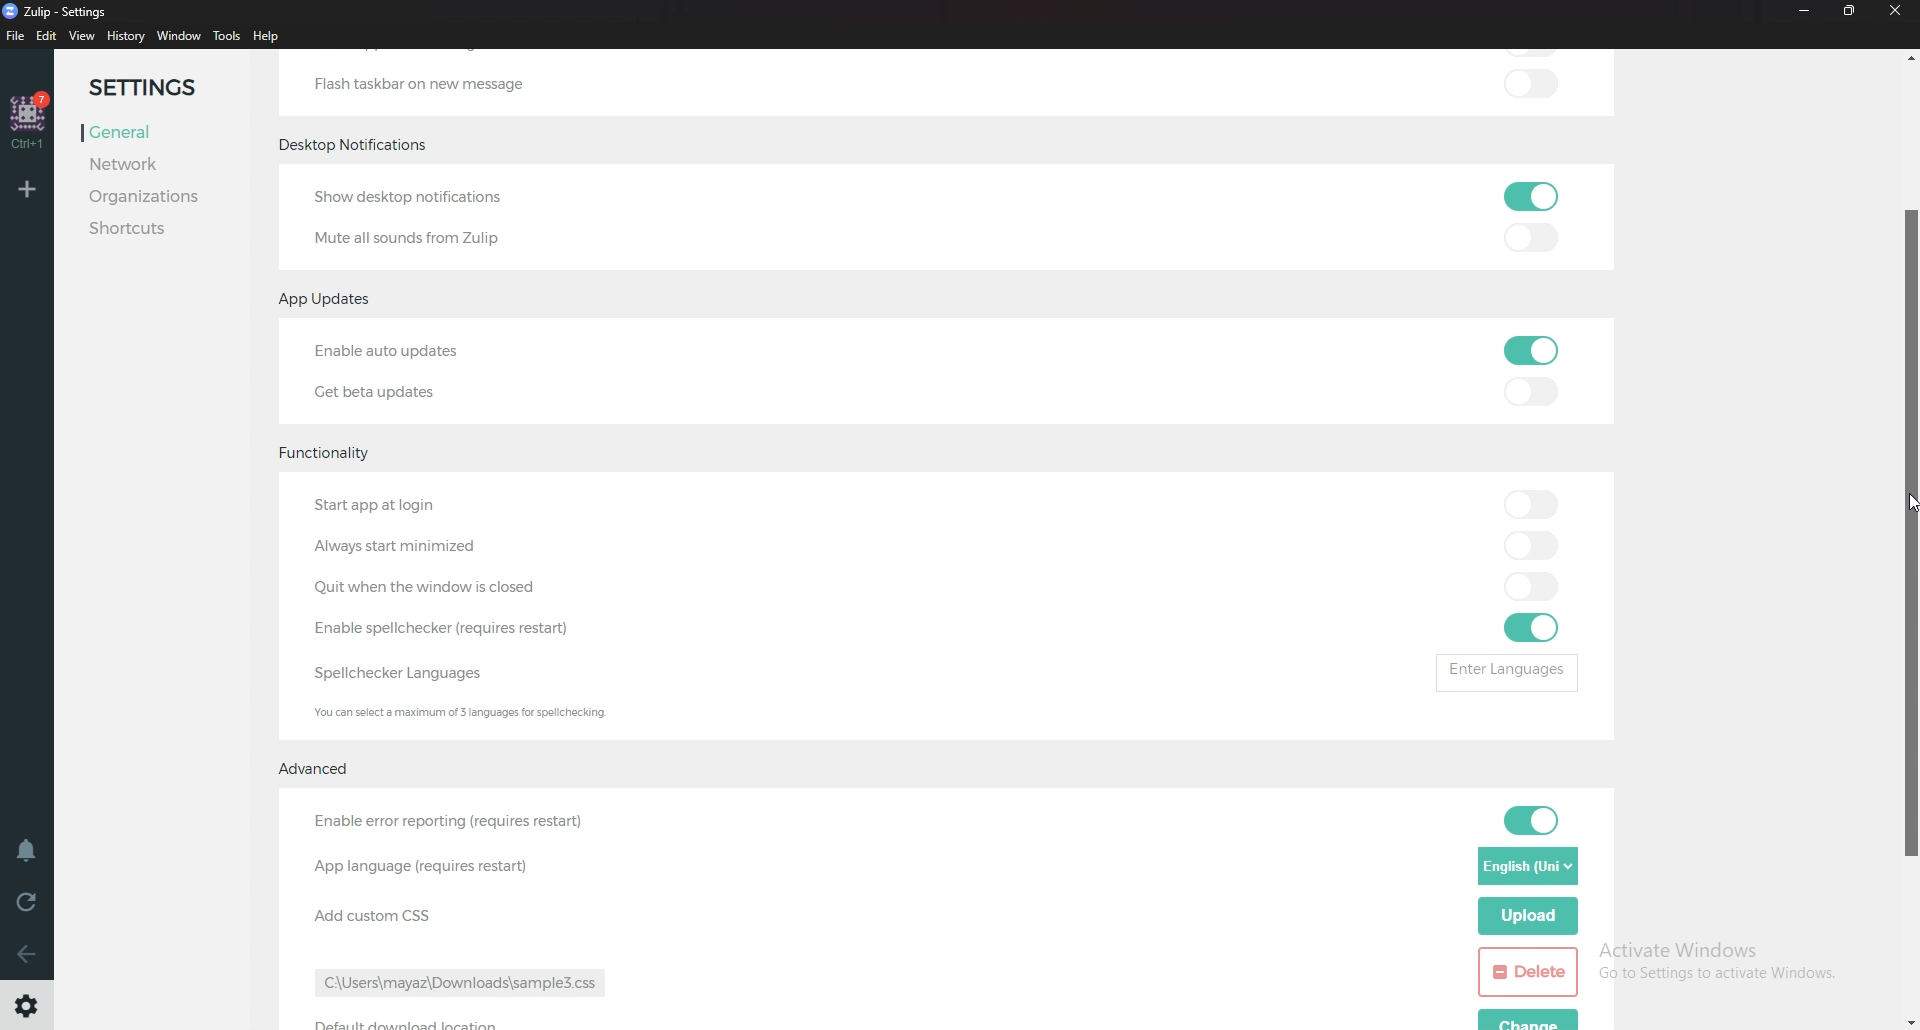  I want to click on quit when Windows is closed, so click(444, 587).